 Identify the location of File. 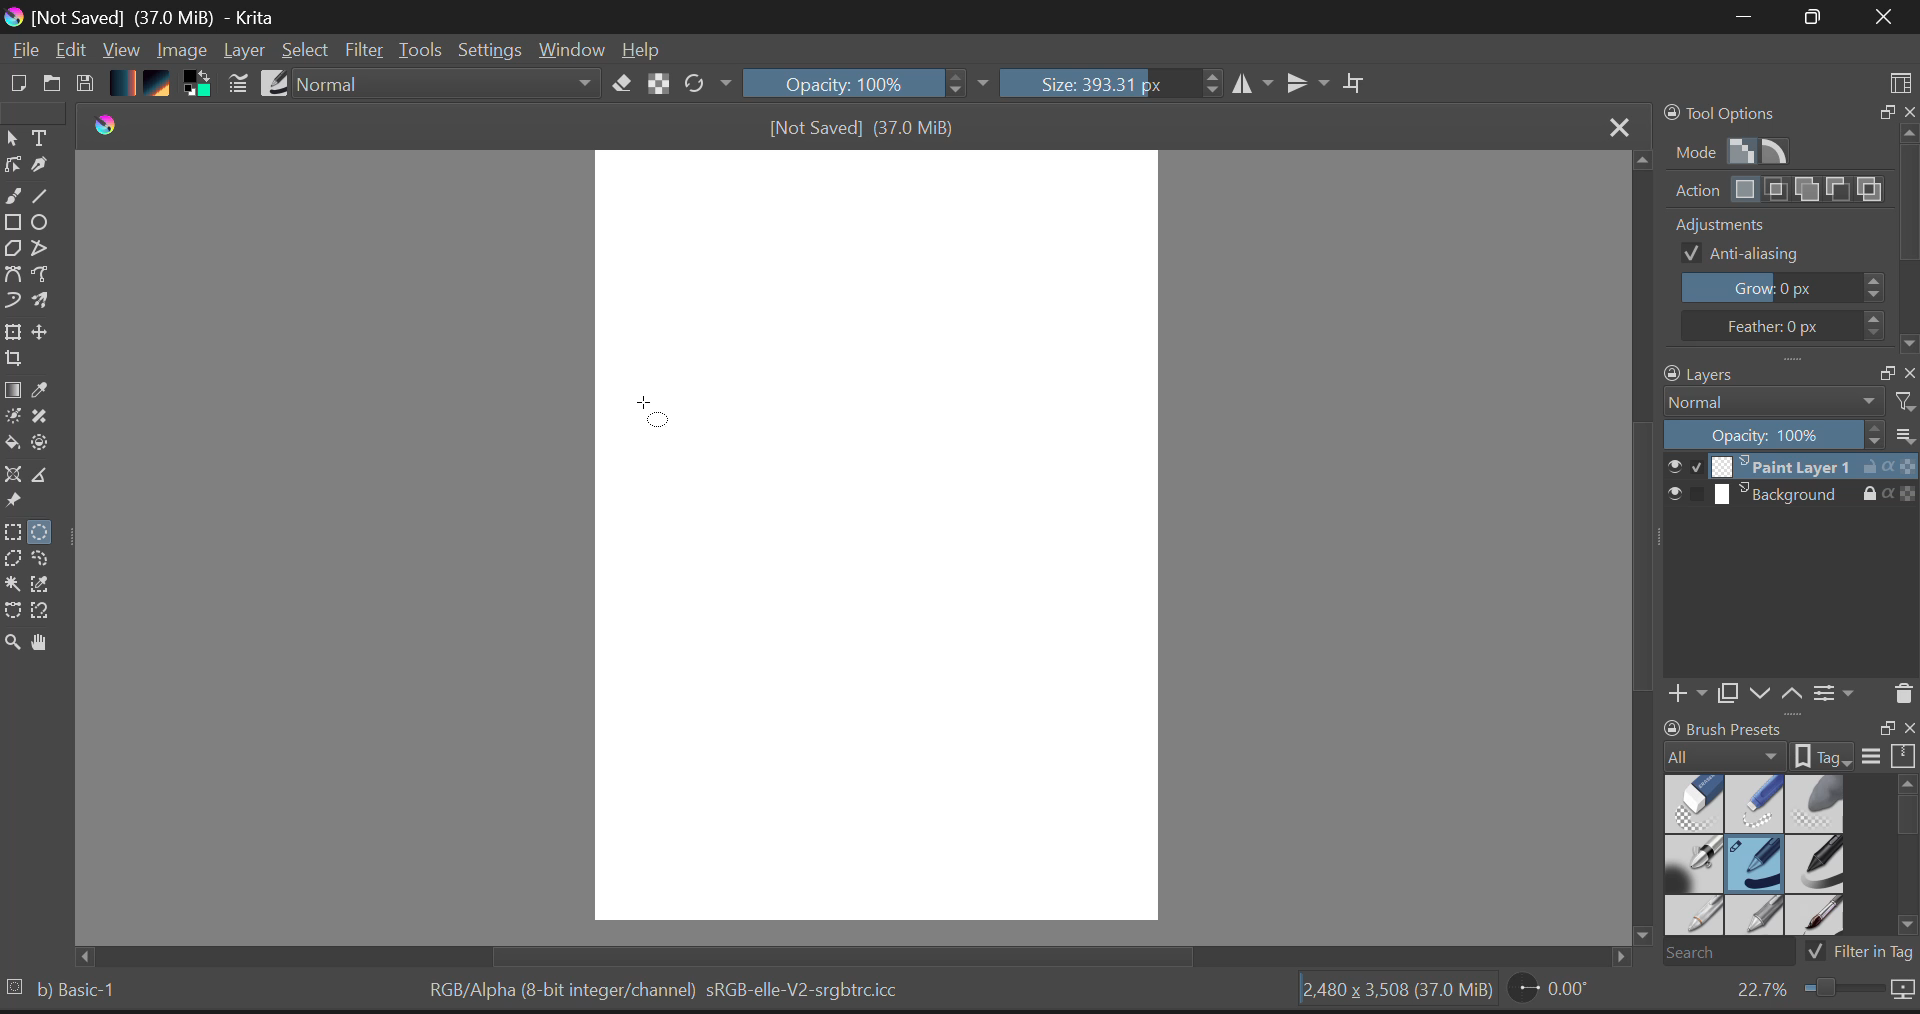
(24, 53).